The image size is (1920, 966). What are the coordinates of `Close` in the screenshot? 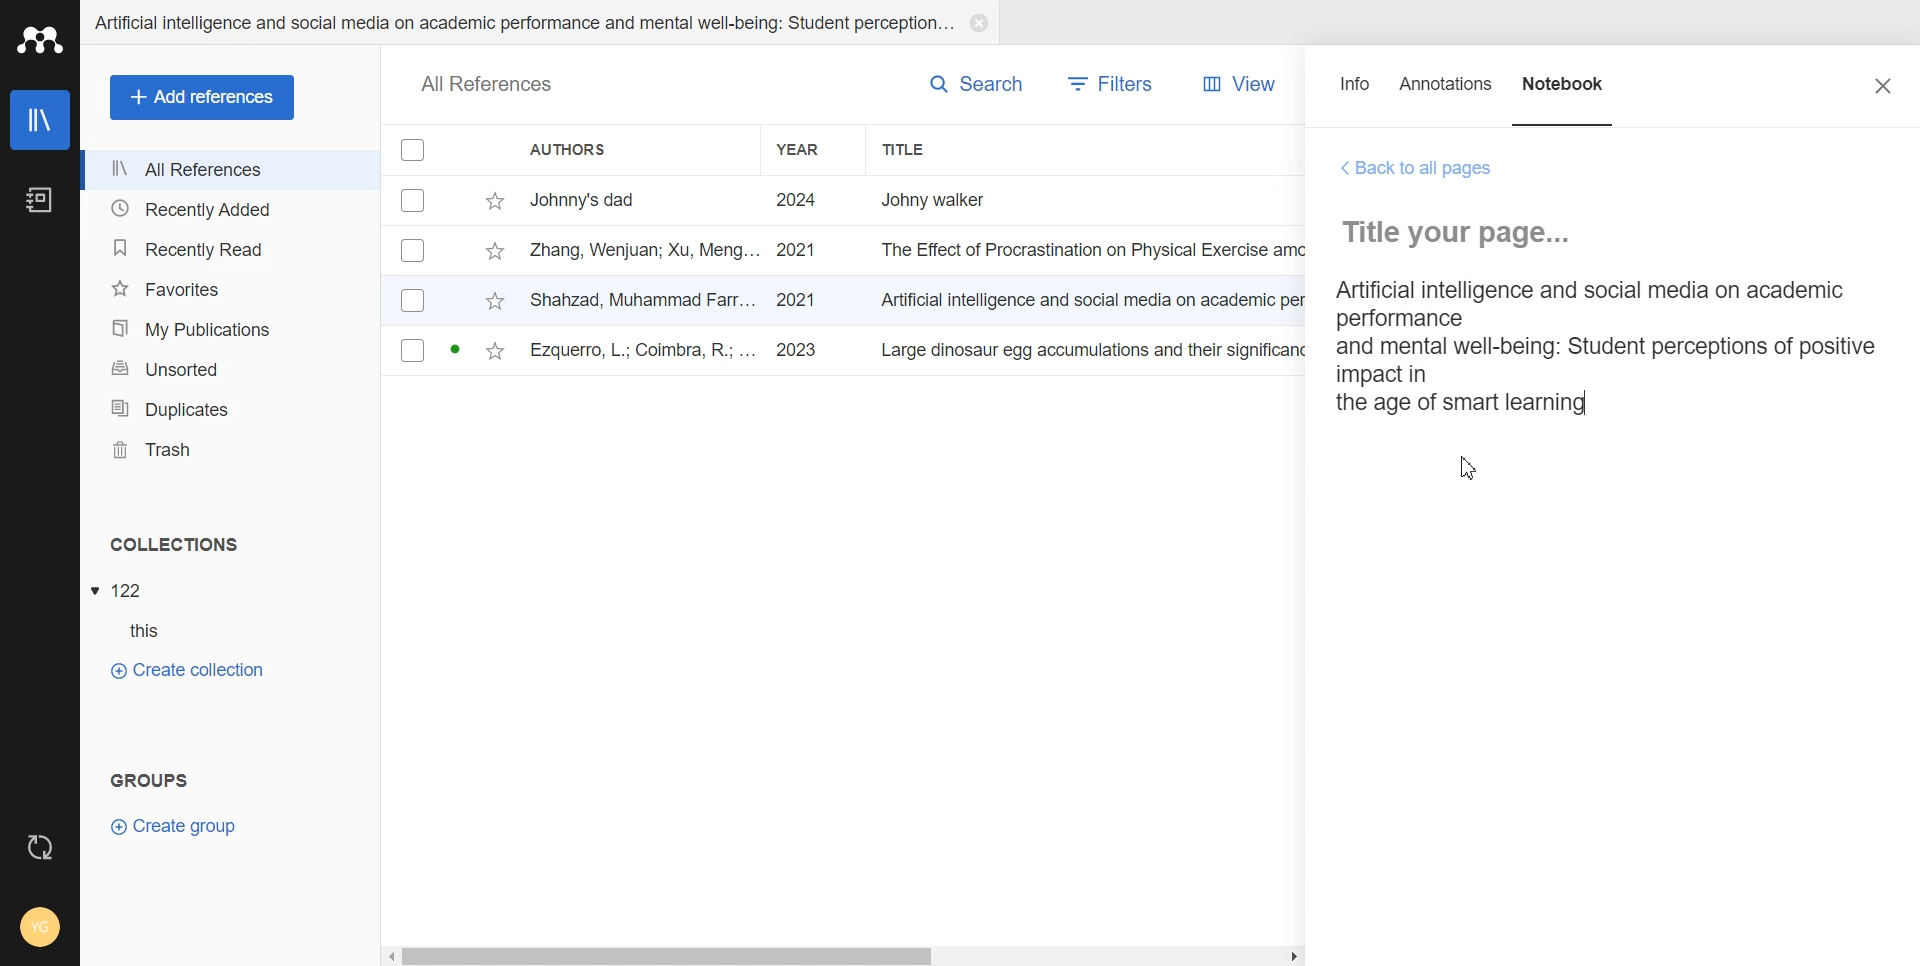 It's located at (978, 23).